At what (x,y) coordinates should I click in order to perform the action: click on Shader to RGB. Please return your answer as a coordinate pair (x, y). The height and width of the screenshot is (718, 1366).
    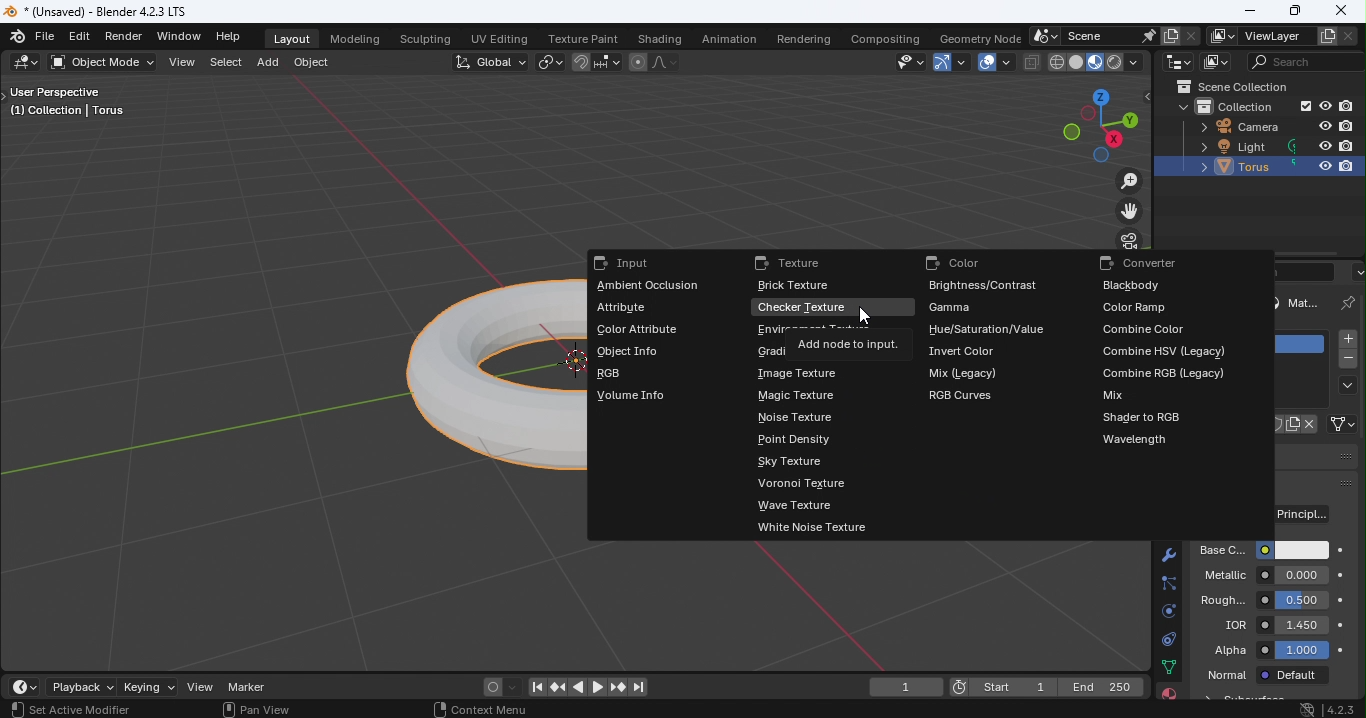
    Looking at the image, I should click on (1147, 418).